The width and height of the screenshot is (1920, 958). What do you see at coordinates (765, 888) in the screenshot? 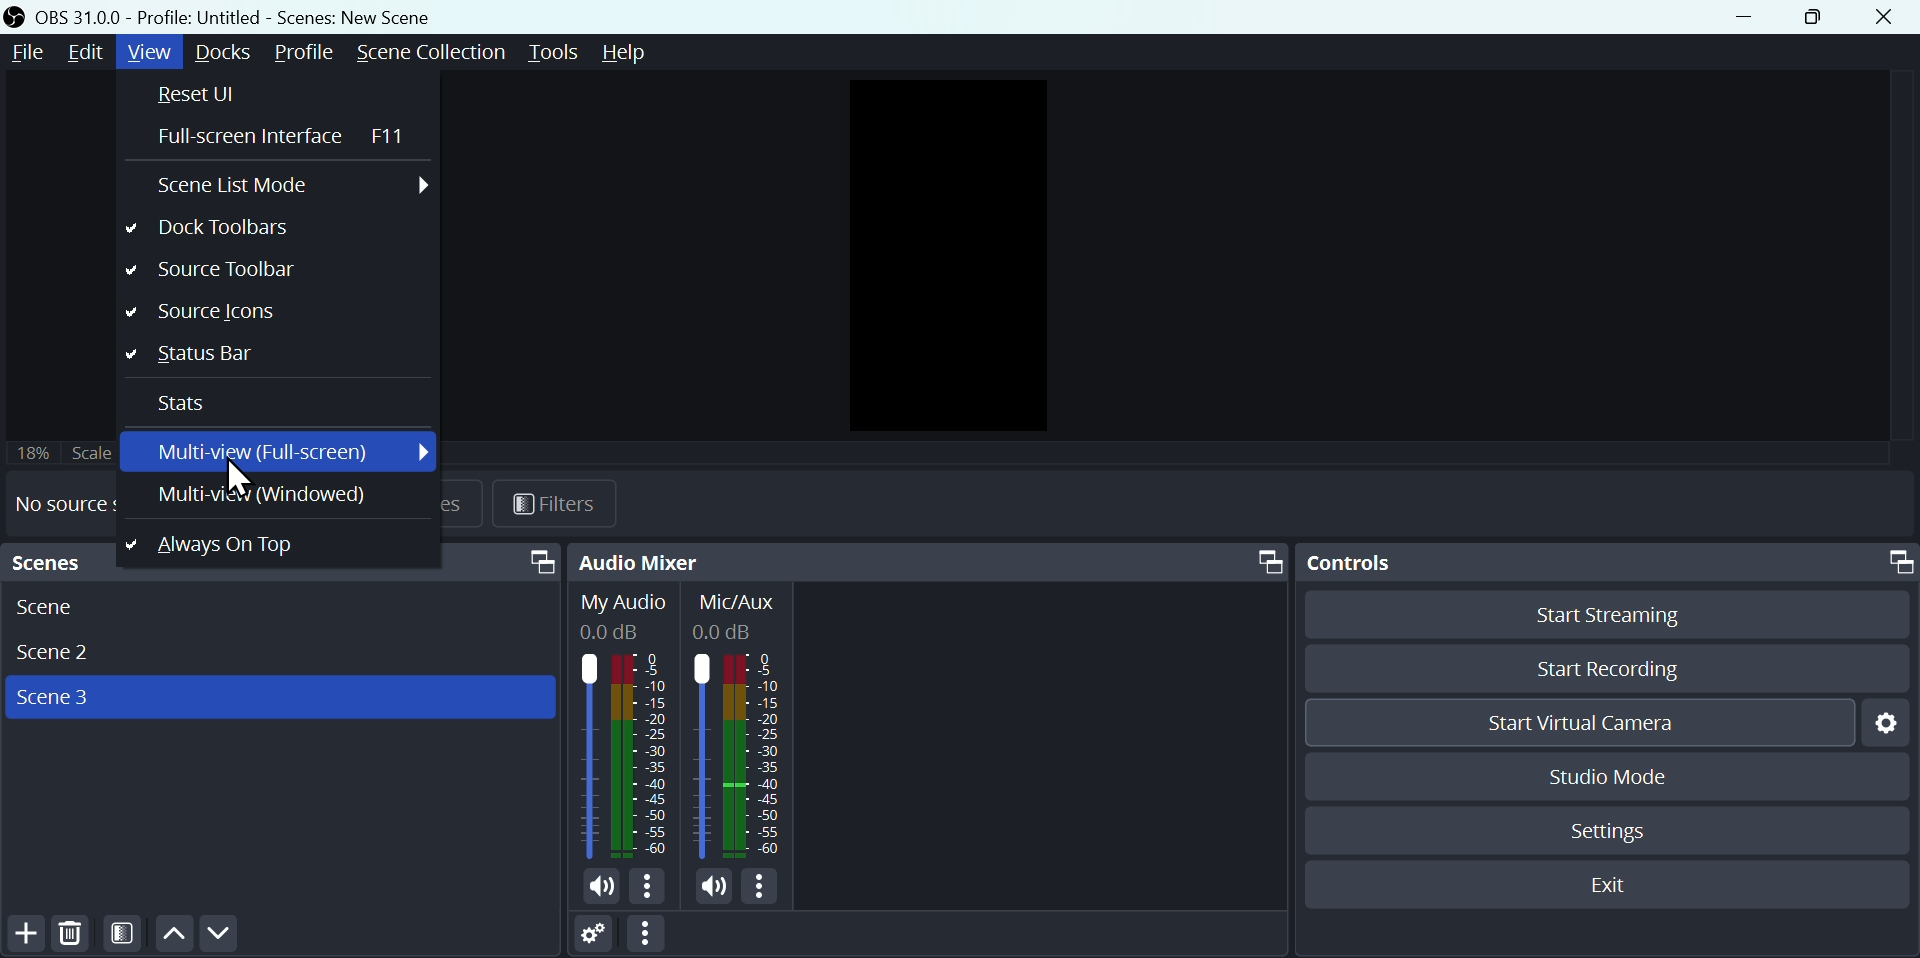
I see `More options` at bounding box center [765, 888].